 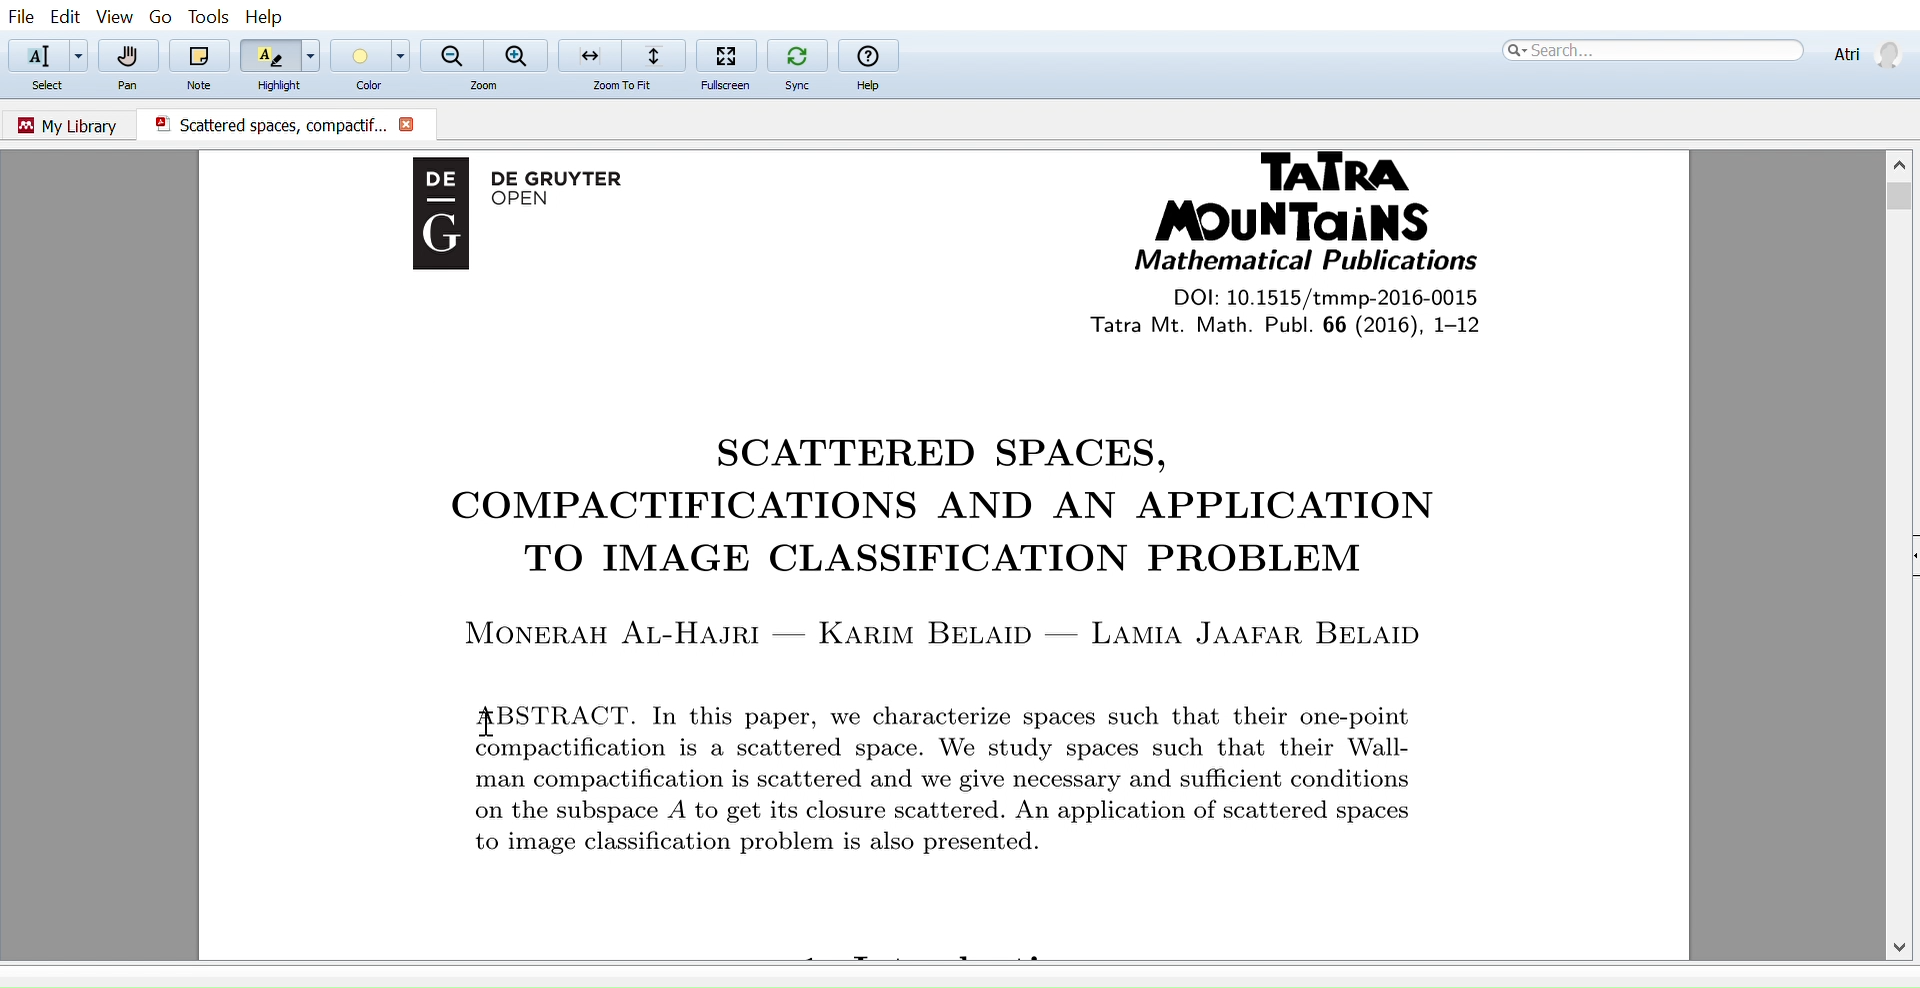 I want to click on Select text, so click(x=34, y=55).